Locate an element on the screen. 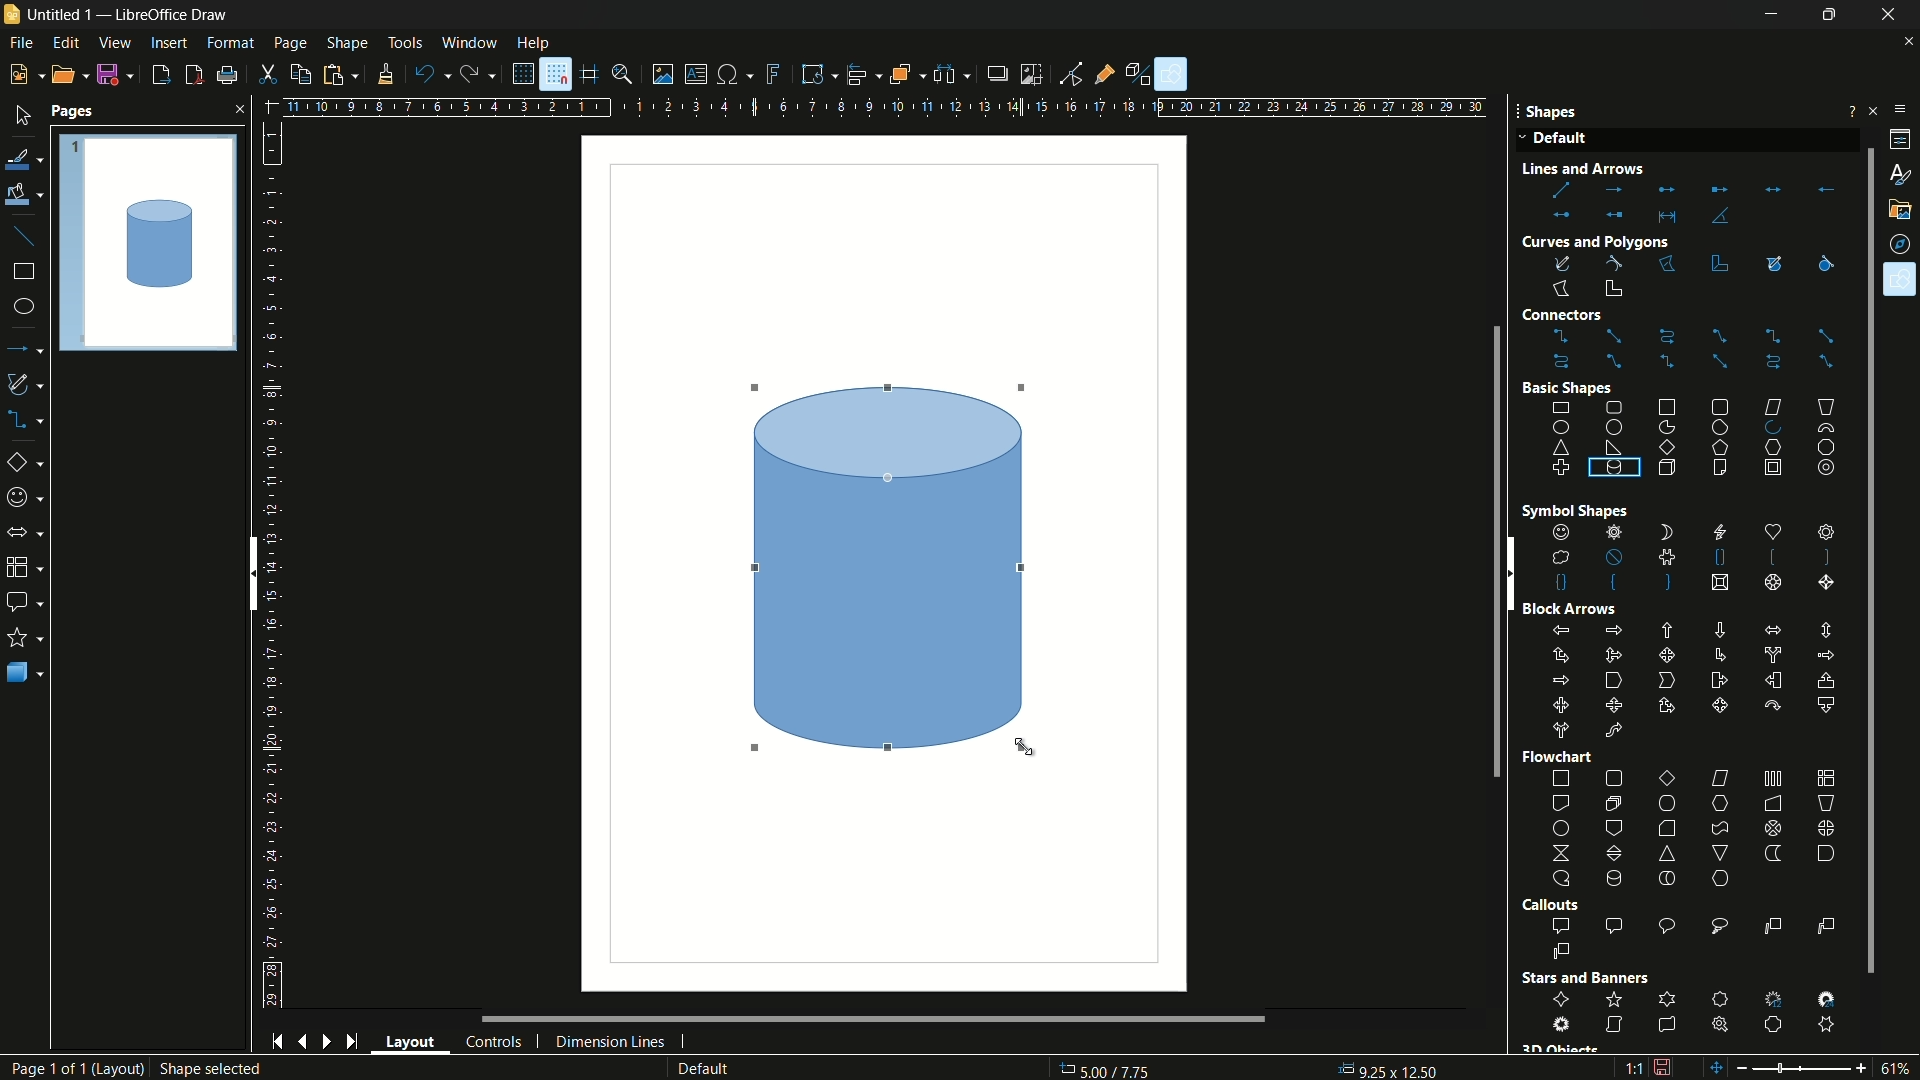 The height and width of the screenshot is (1080, 1920). edit menu is located at coordinates (65, 43).